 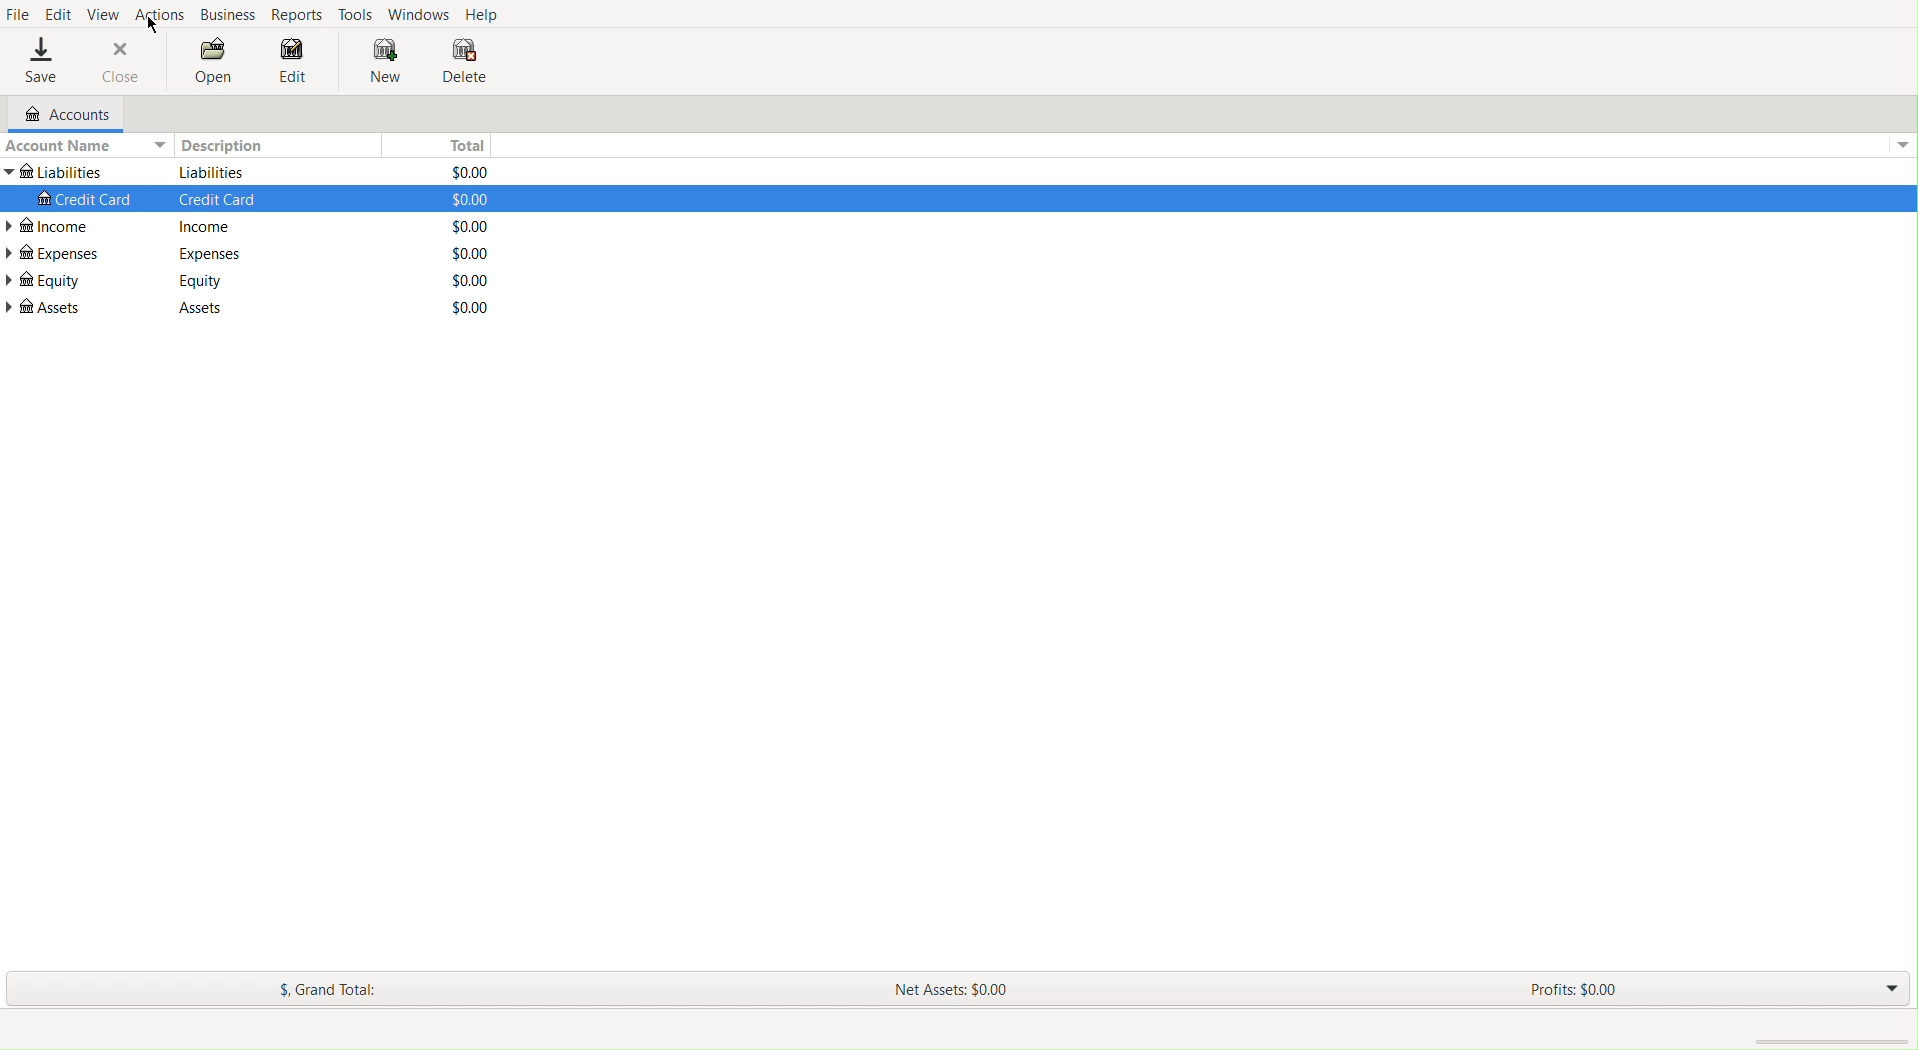 I want to click on Description, so click(x=211, y=254).